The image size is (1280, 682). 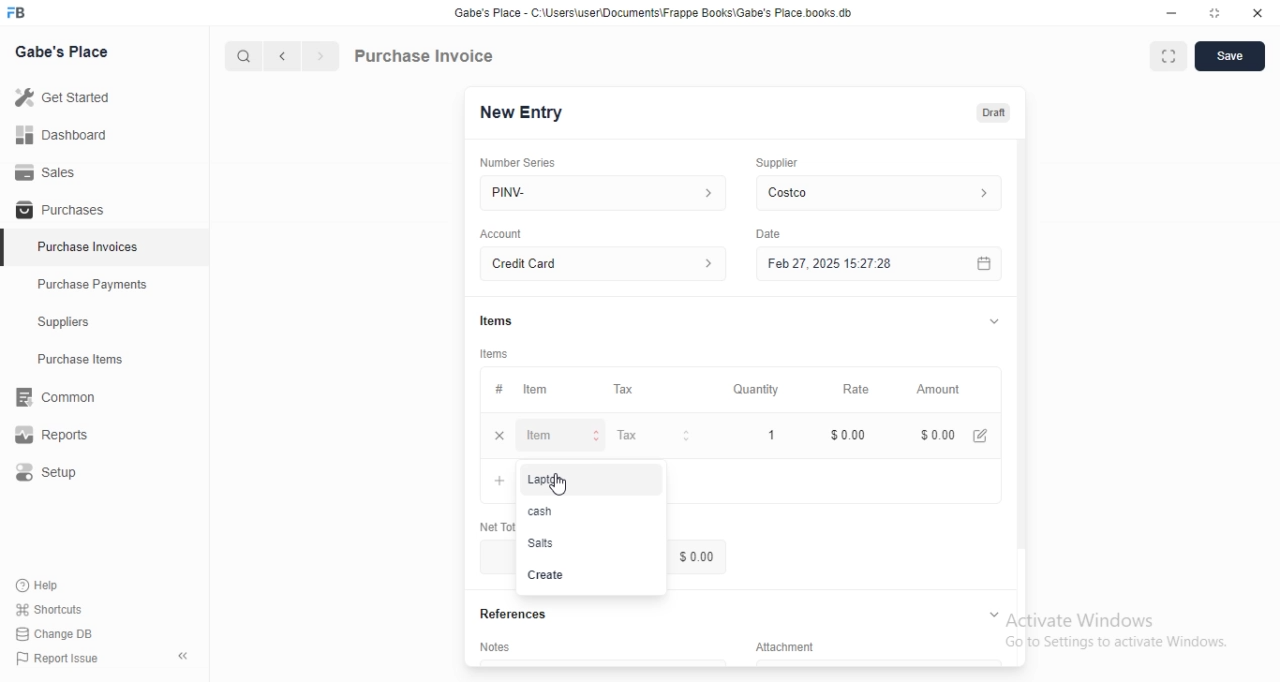 What do you see at coordinates (650, 389) in the screenshot?
I see `Tax` at bounding box center [650, 389].